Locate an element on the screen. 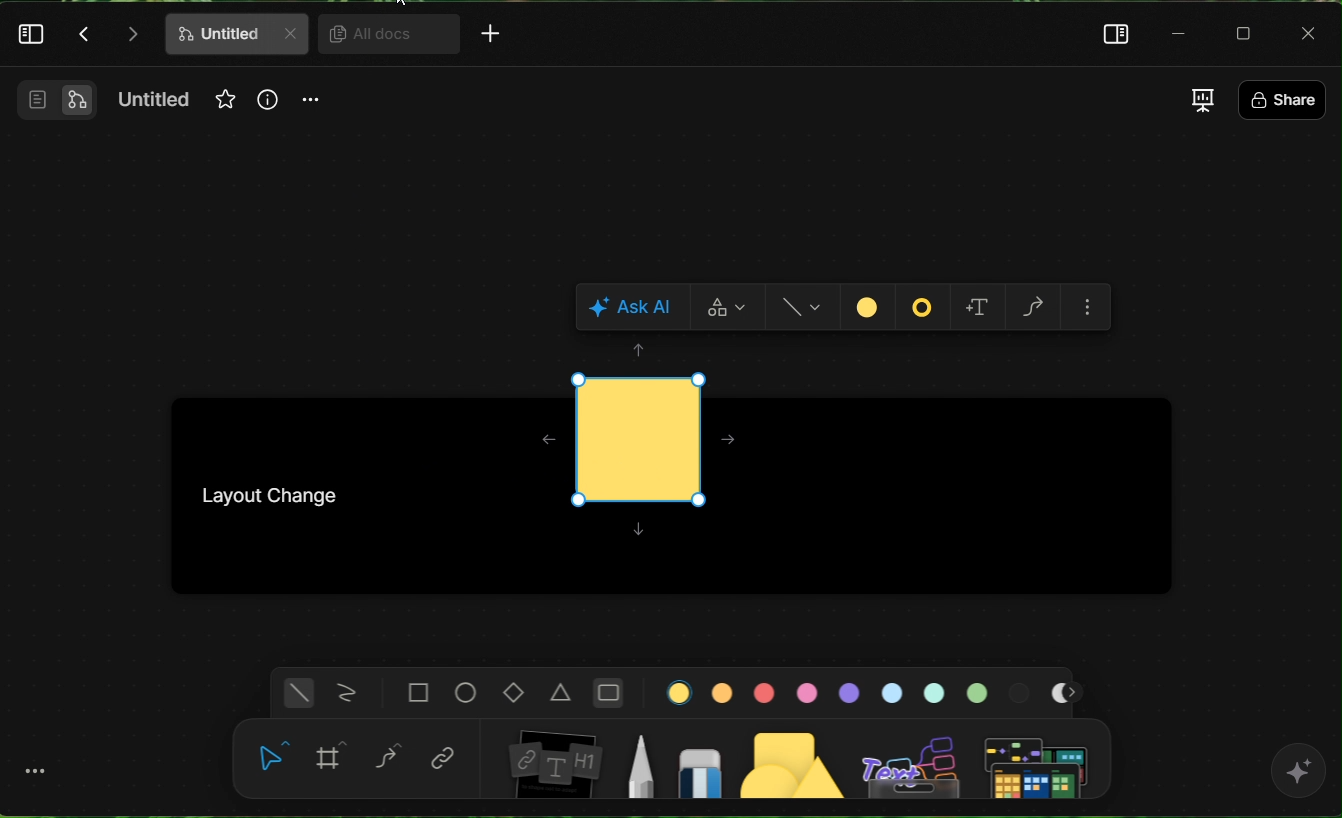  AI is located at coordinates (631, 306).